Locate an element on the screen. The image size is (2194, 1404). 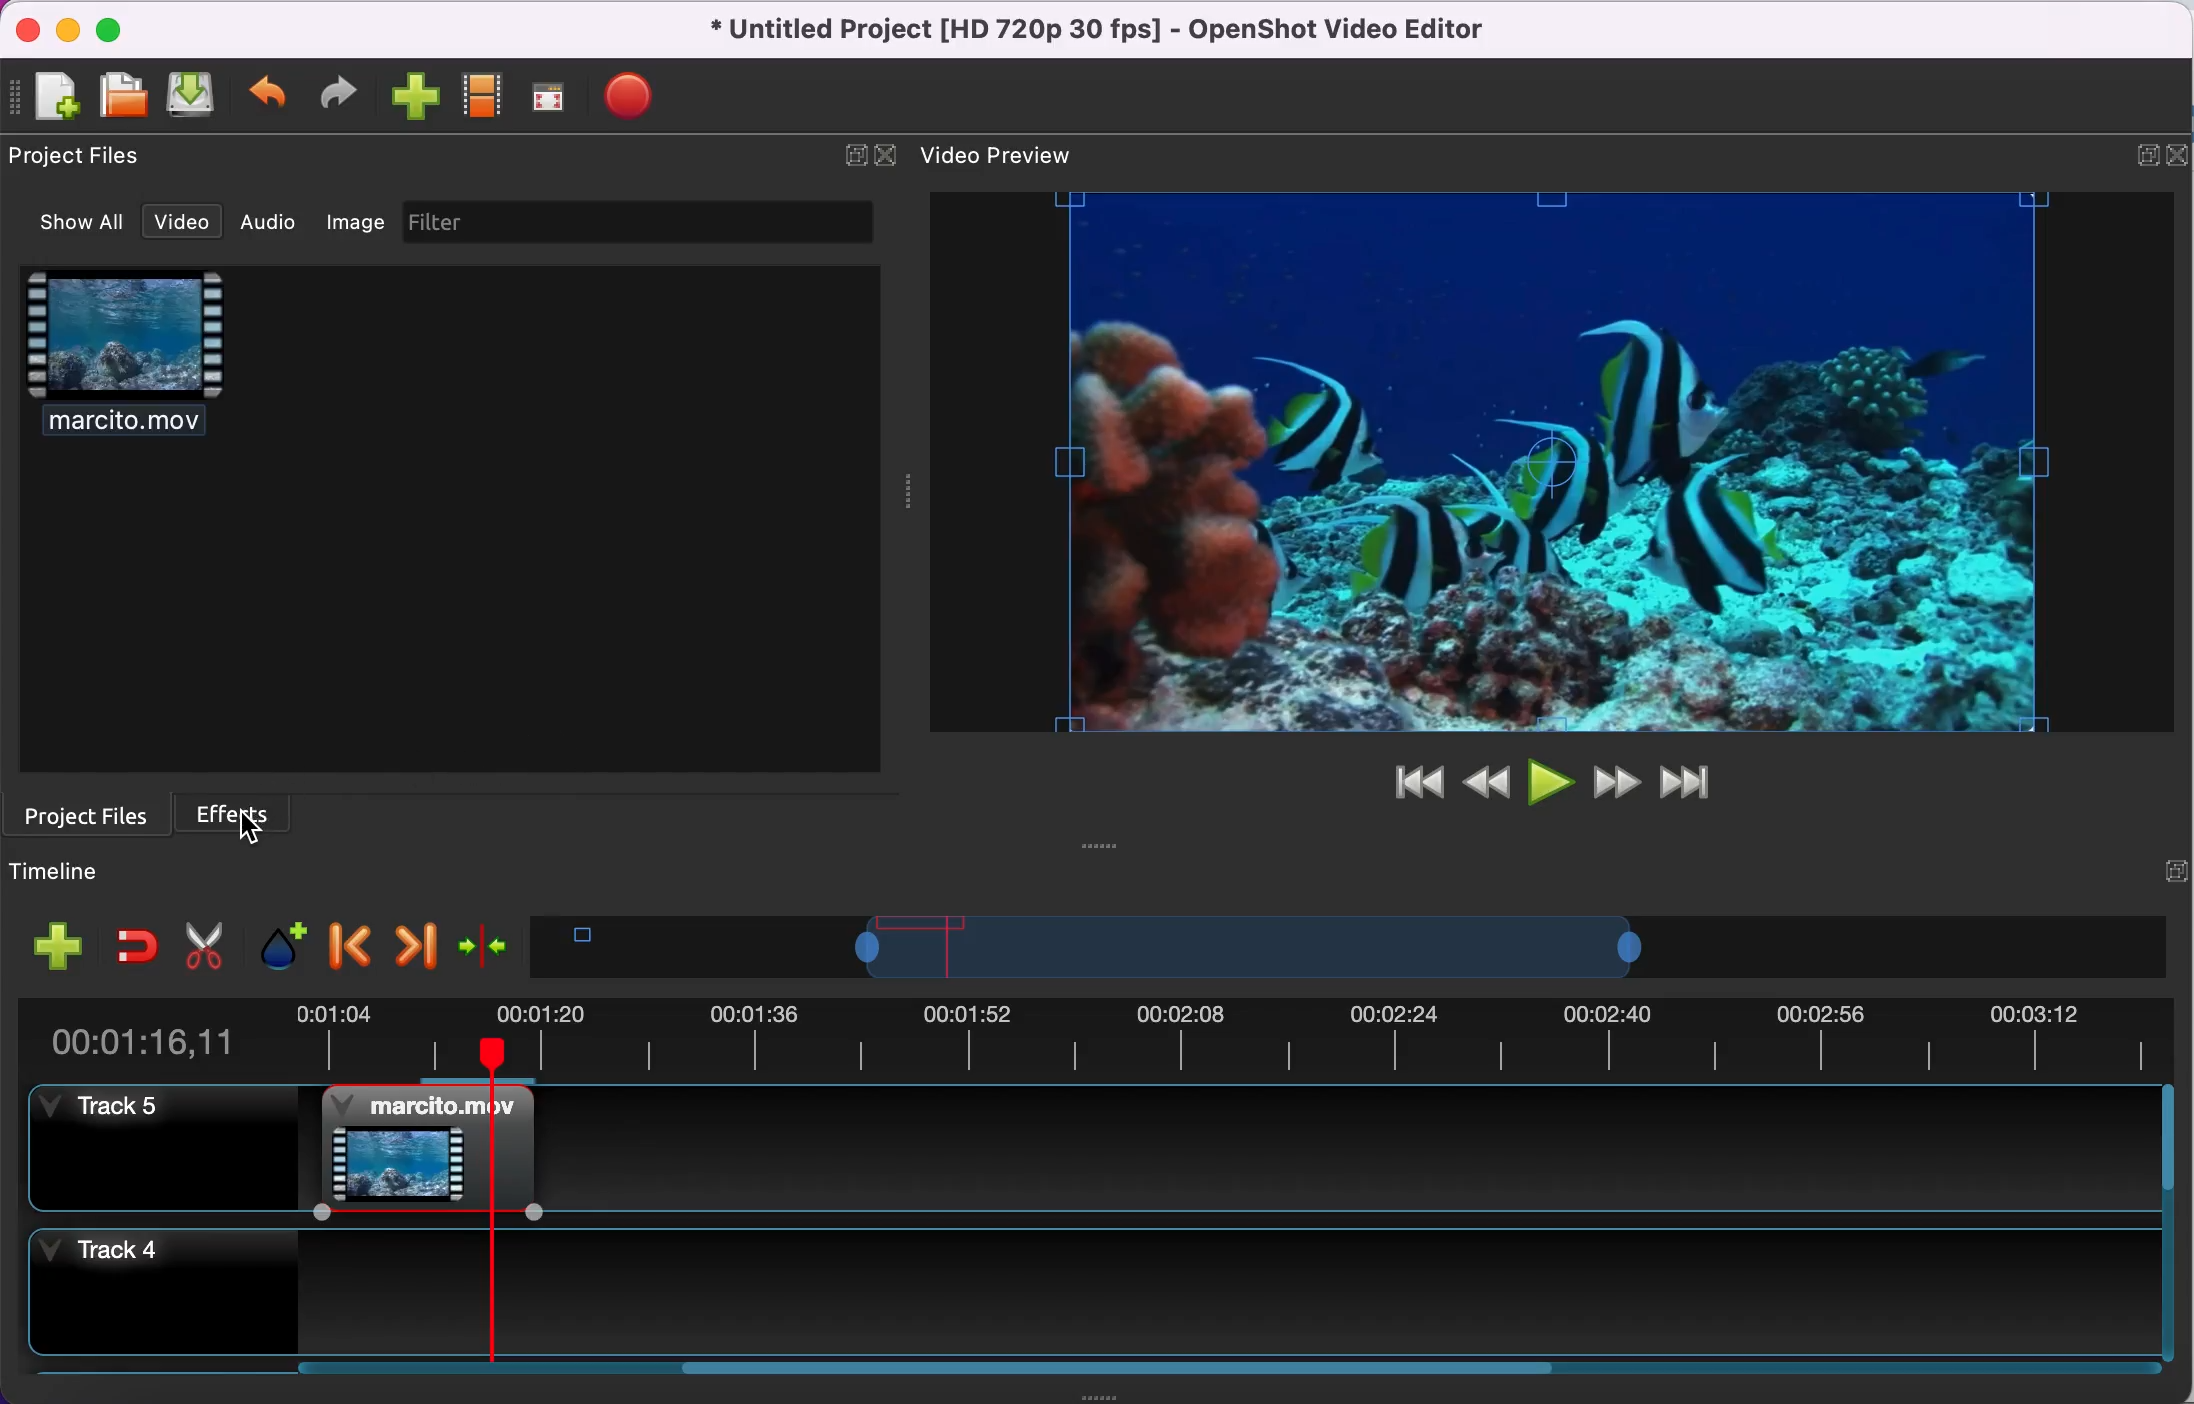
minimize is located at coordinates (69, 26).